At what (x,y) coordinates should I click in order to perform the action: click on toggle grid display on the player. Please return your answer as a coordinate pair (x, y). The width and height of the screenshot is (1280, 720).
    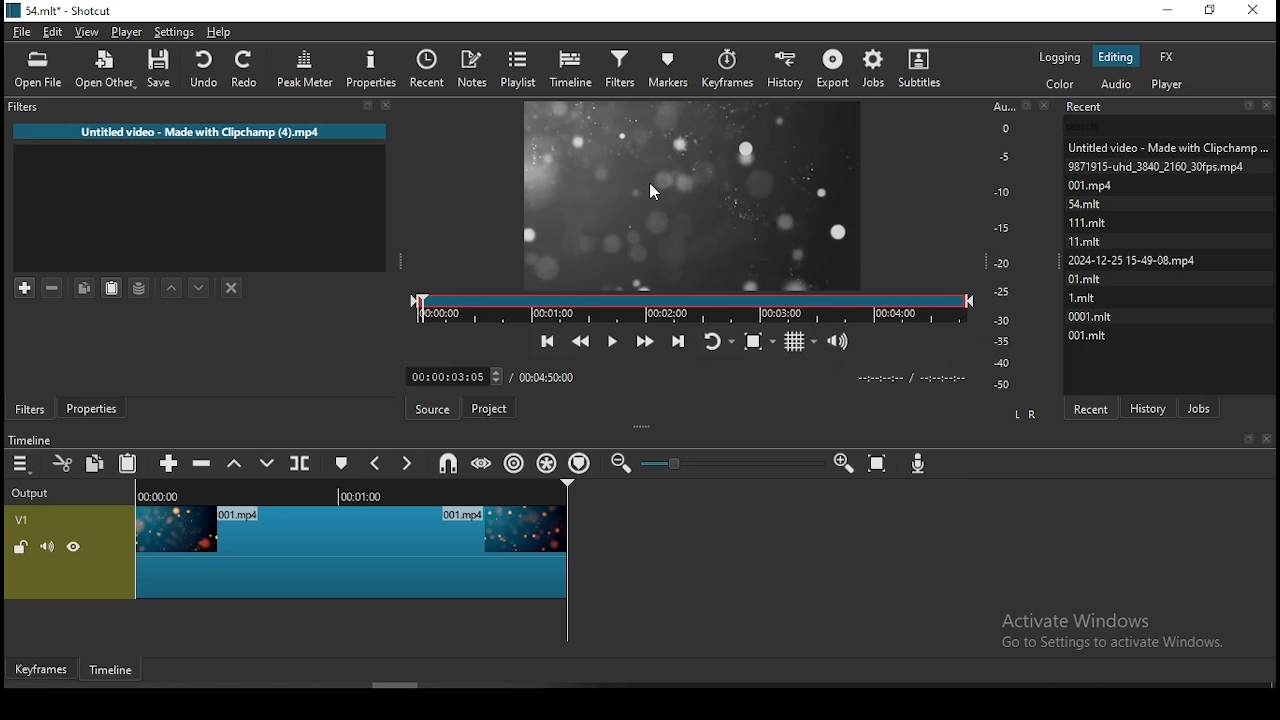
    Looking at the image, I should click on (802, 342).